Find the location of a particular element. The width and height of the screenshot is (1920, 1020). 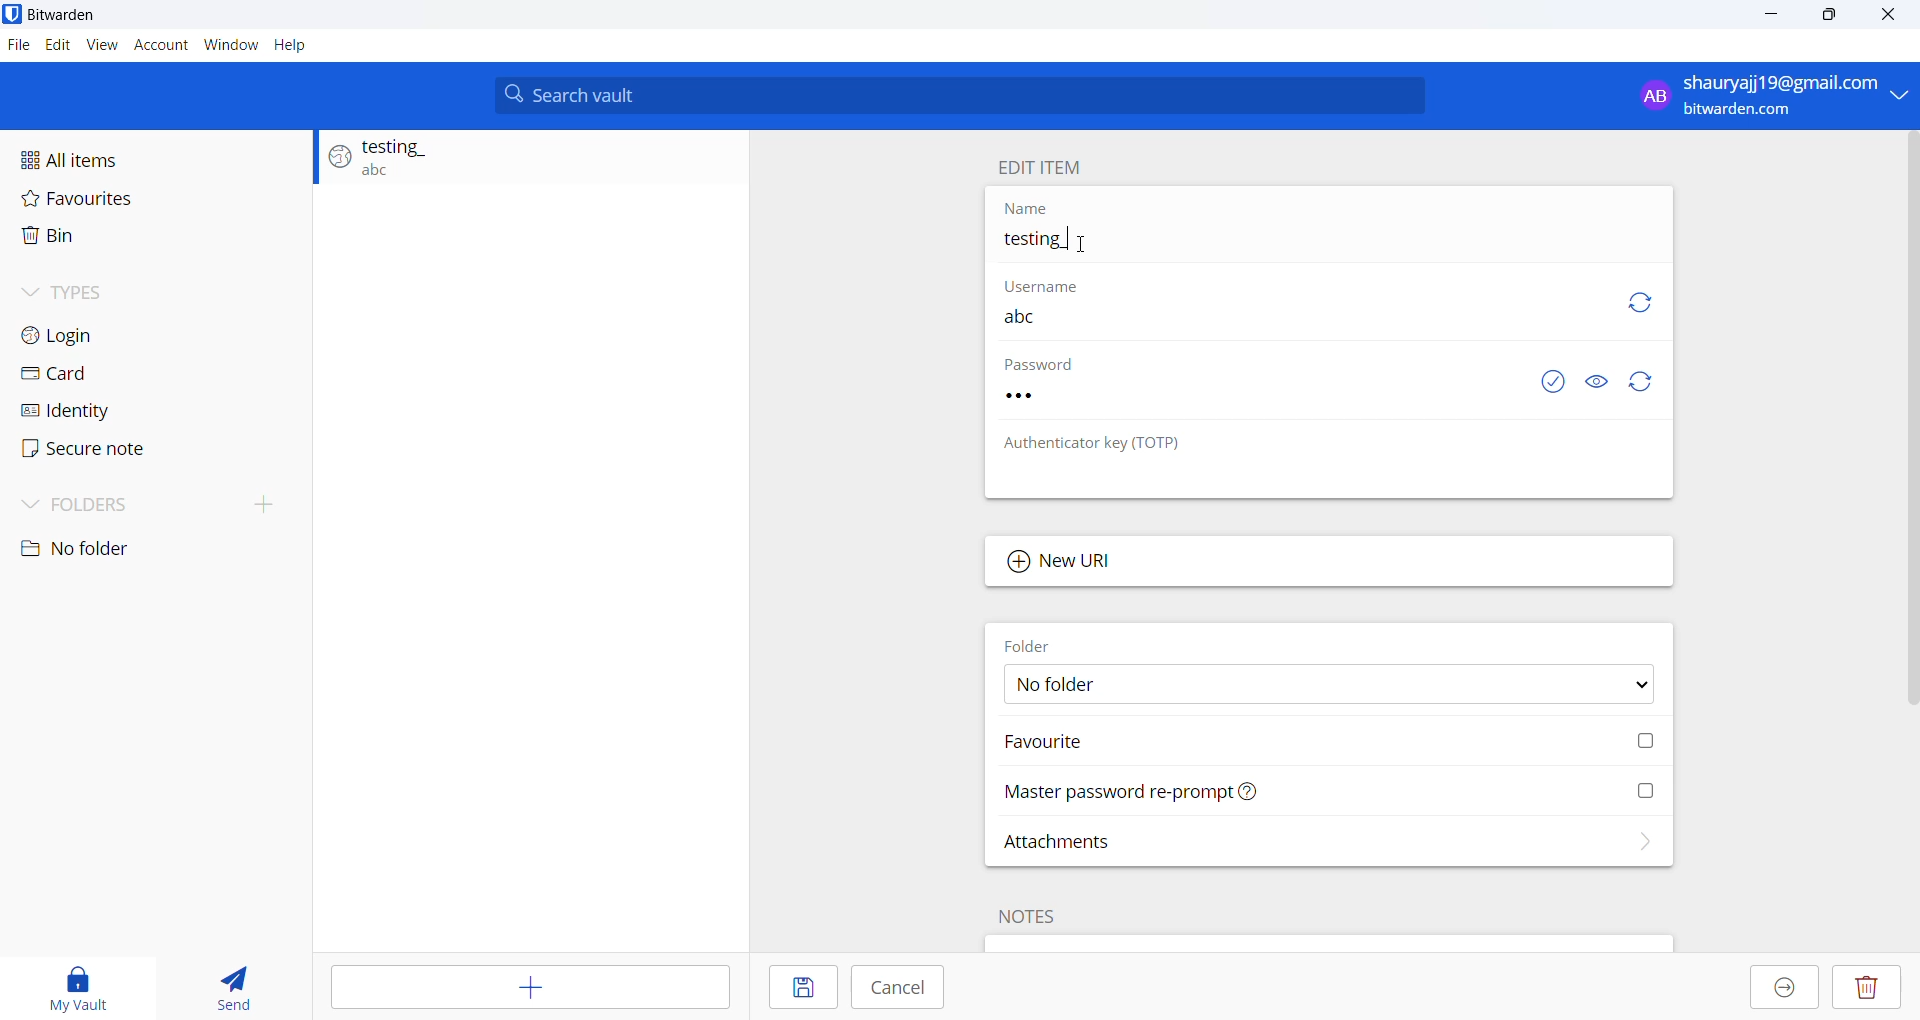

Close is located at coordinates (1895, 18).